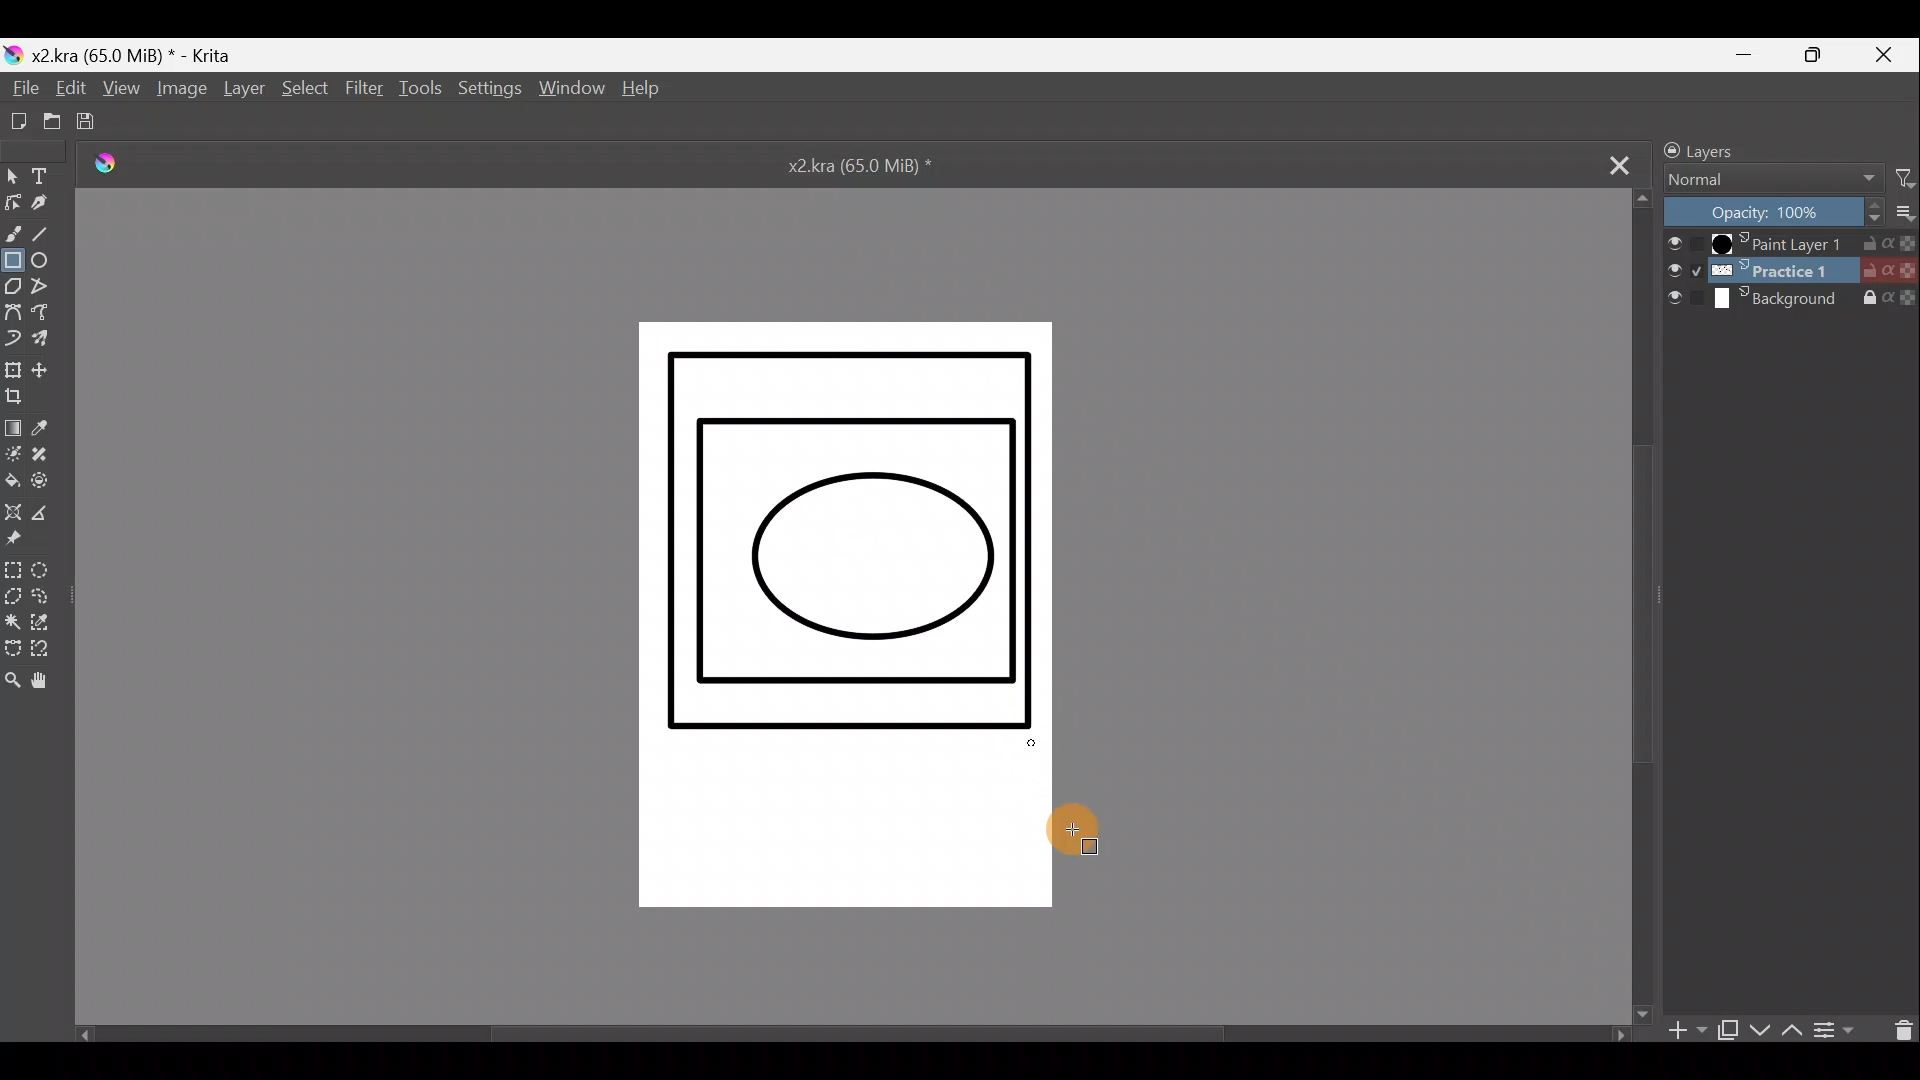 This screenshot has width=1920, height=1080. I want to click on Transform a layer/selection, so click(12, 366).